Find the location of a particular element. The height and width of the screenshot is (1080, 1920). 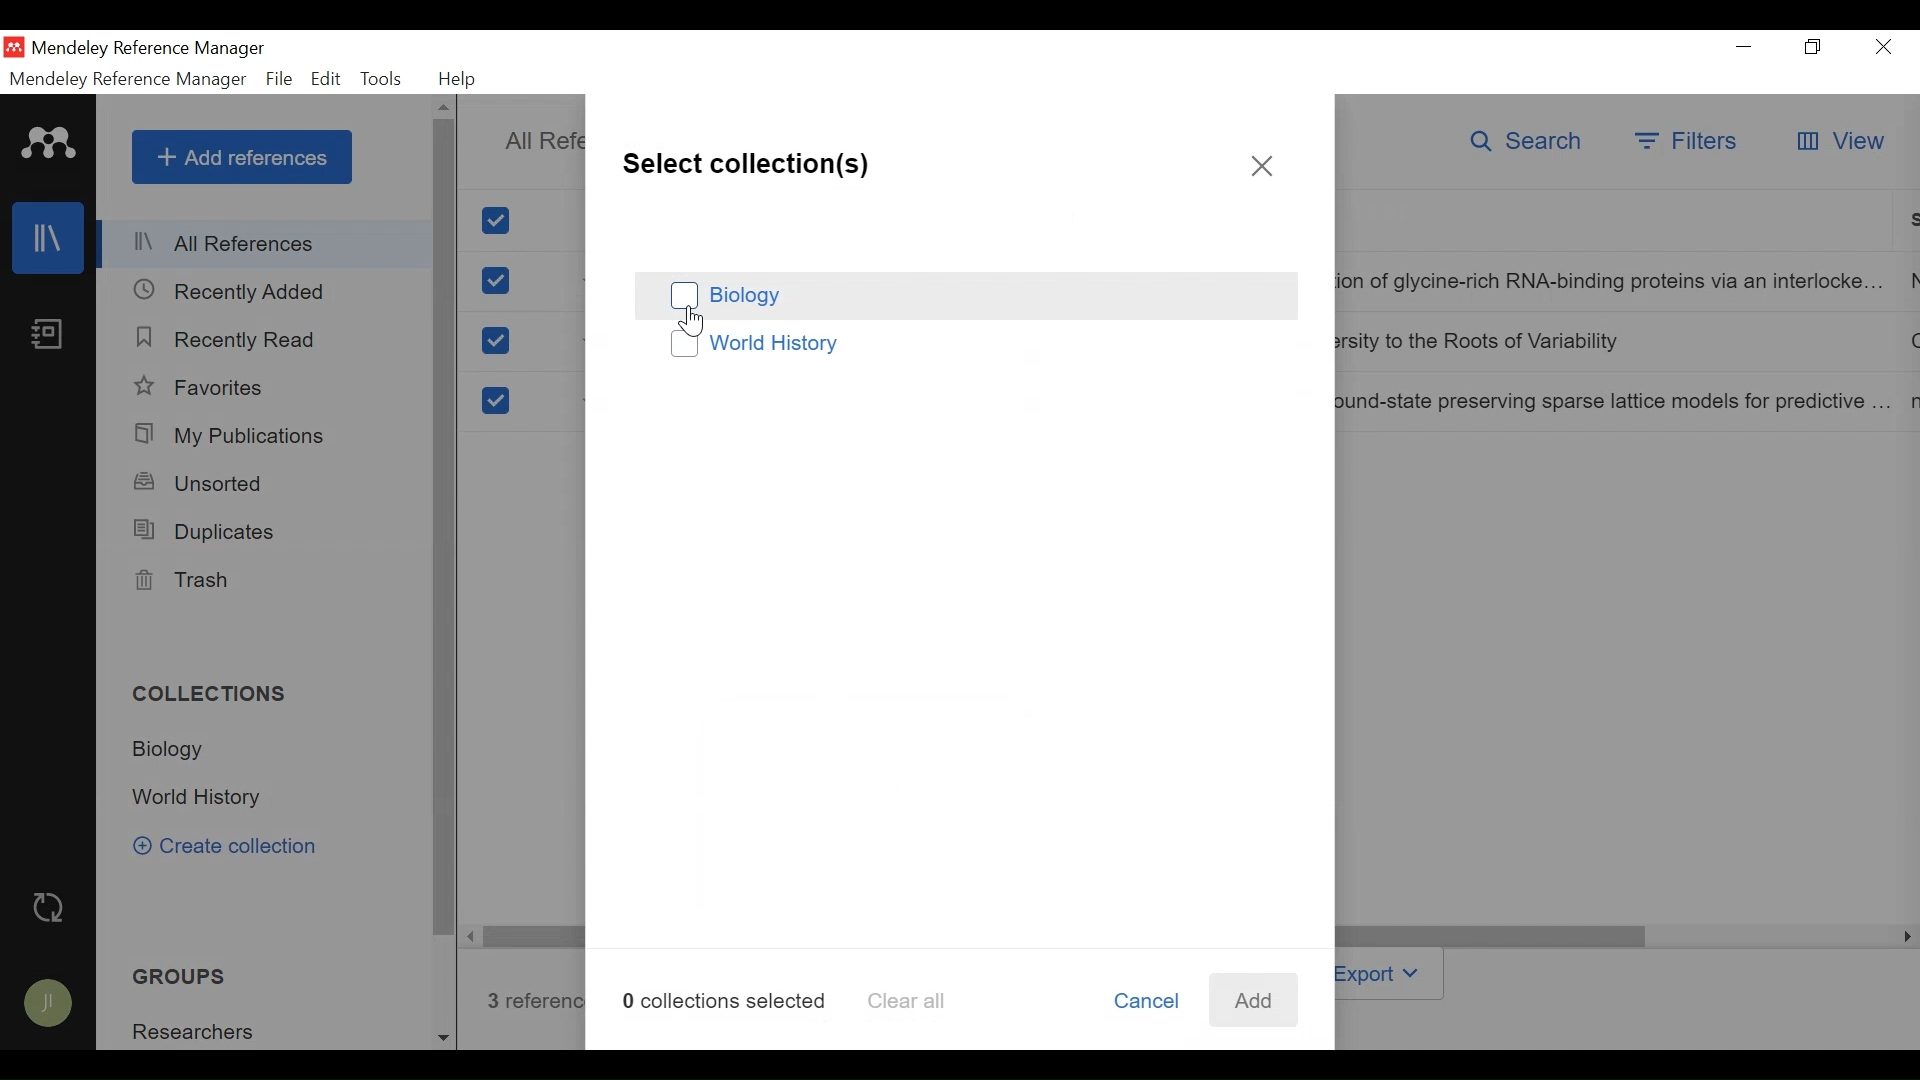

Help is located at coordinates (461, 79).